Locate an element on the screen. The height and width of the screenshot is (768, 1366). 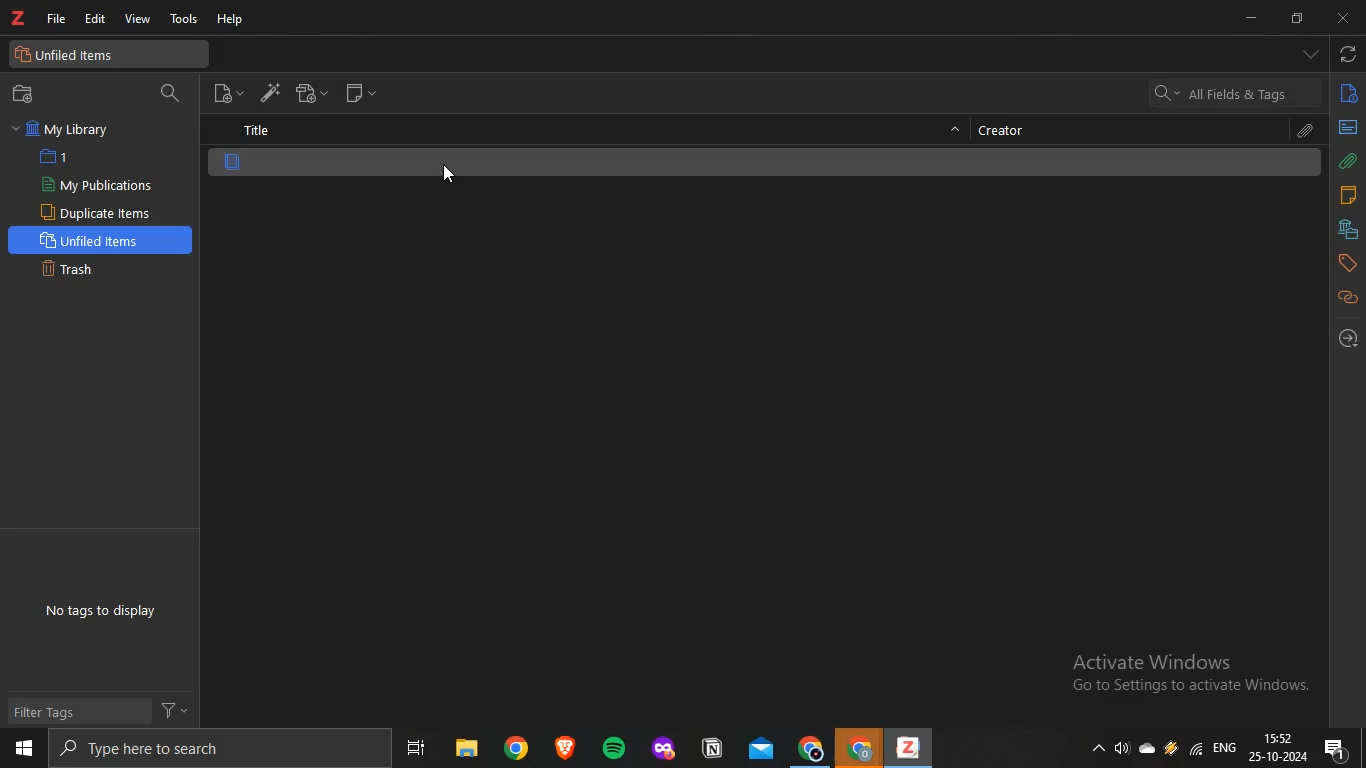
eng is located at coordinates (1227, 745).